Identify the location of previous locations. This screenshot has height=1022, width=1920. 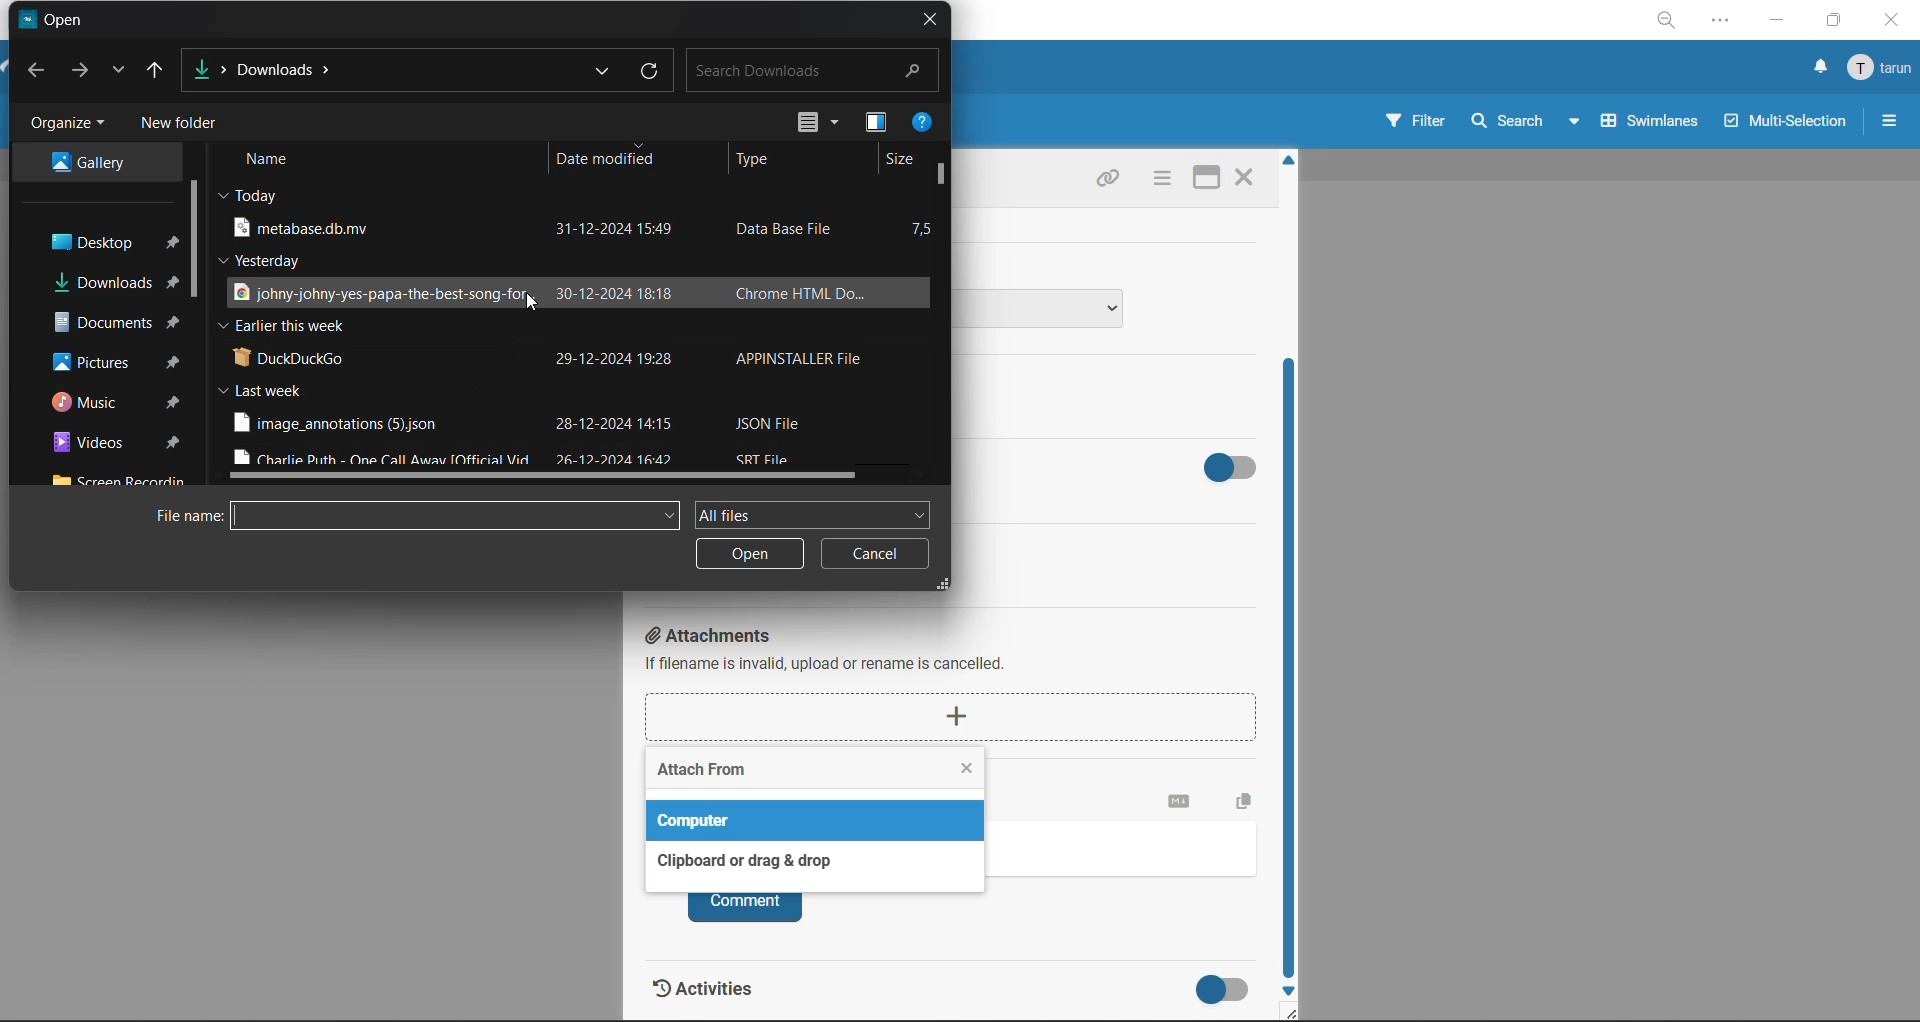
(603, 69).